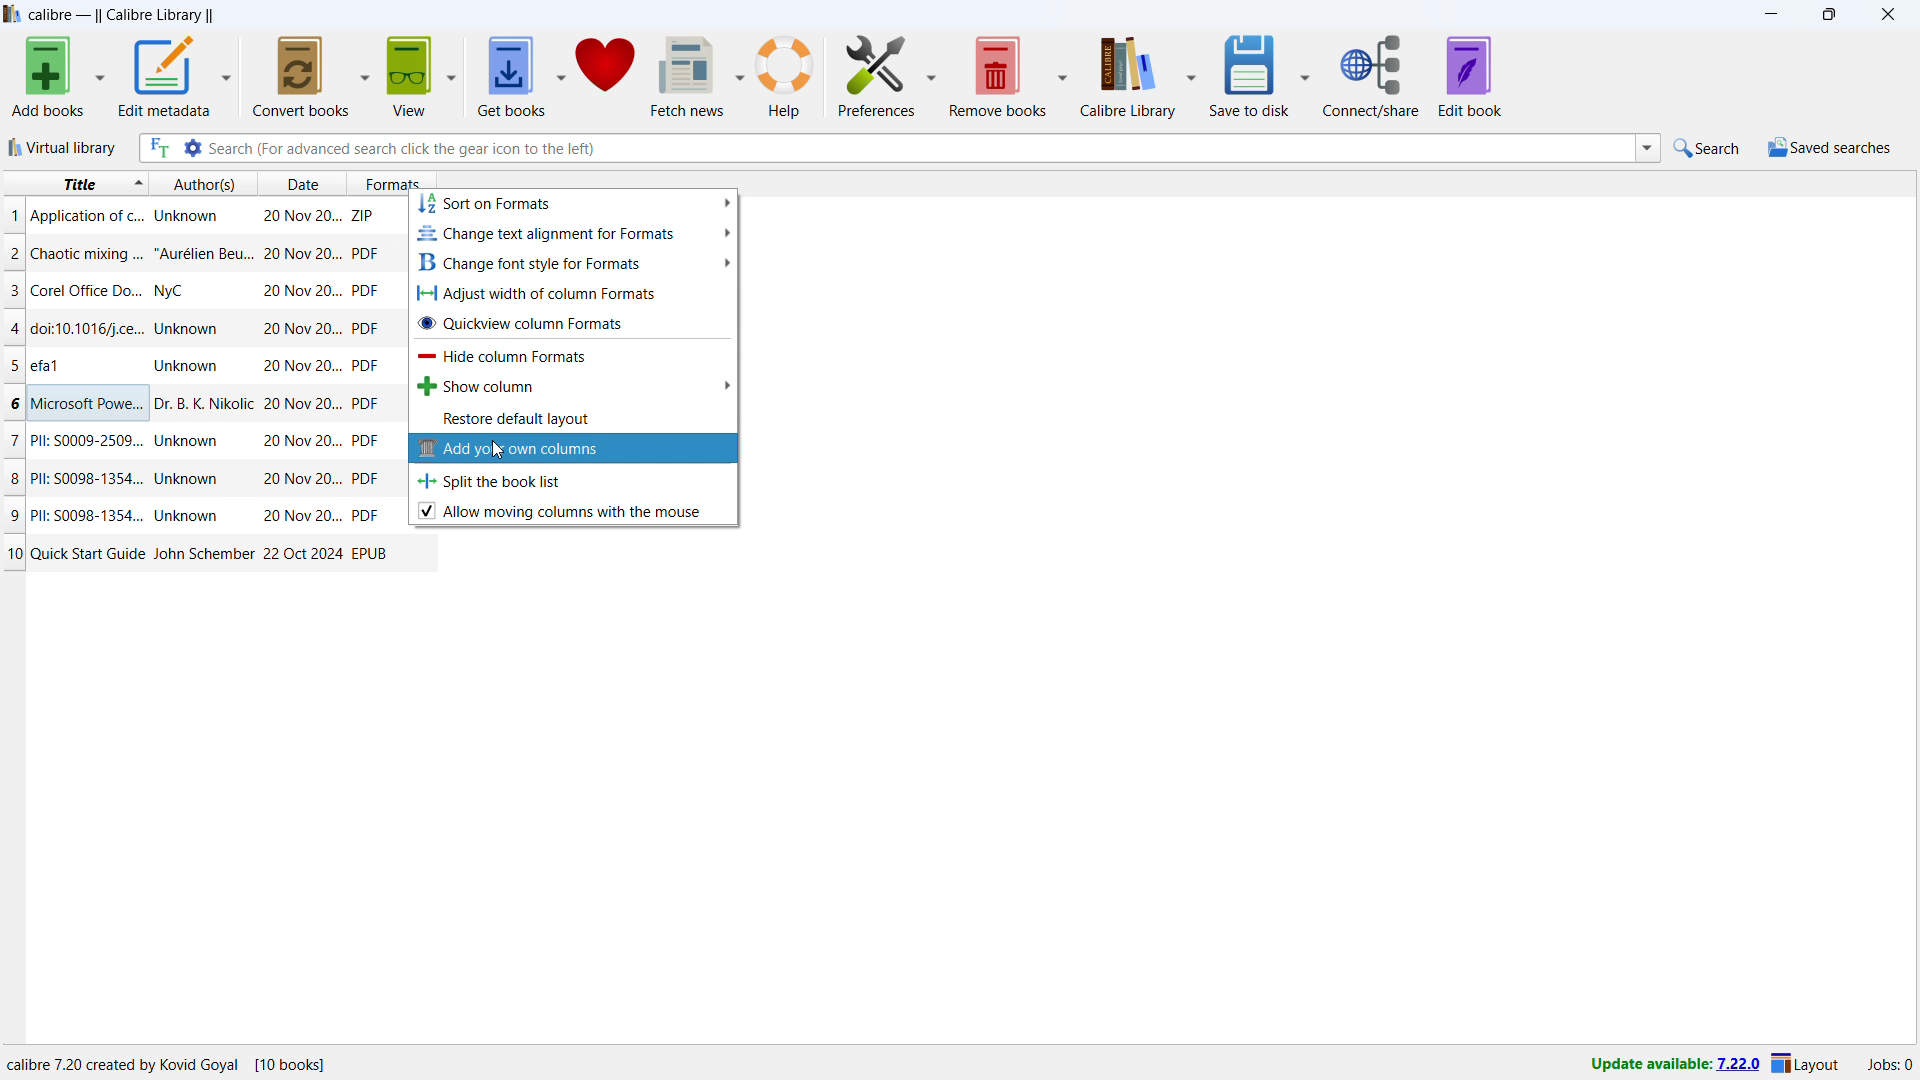 The width and height of the screenshot is (1920, 1080). What do you see at coordinates (370, 517) in the screenshot?
I see `PDF` at bounding box center [370, 517].